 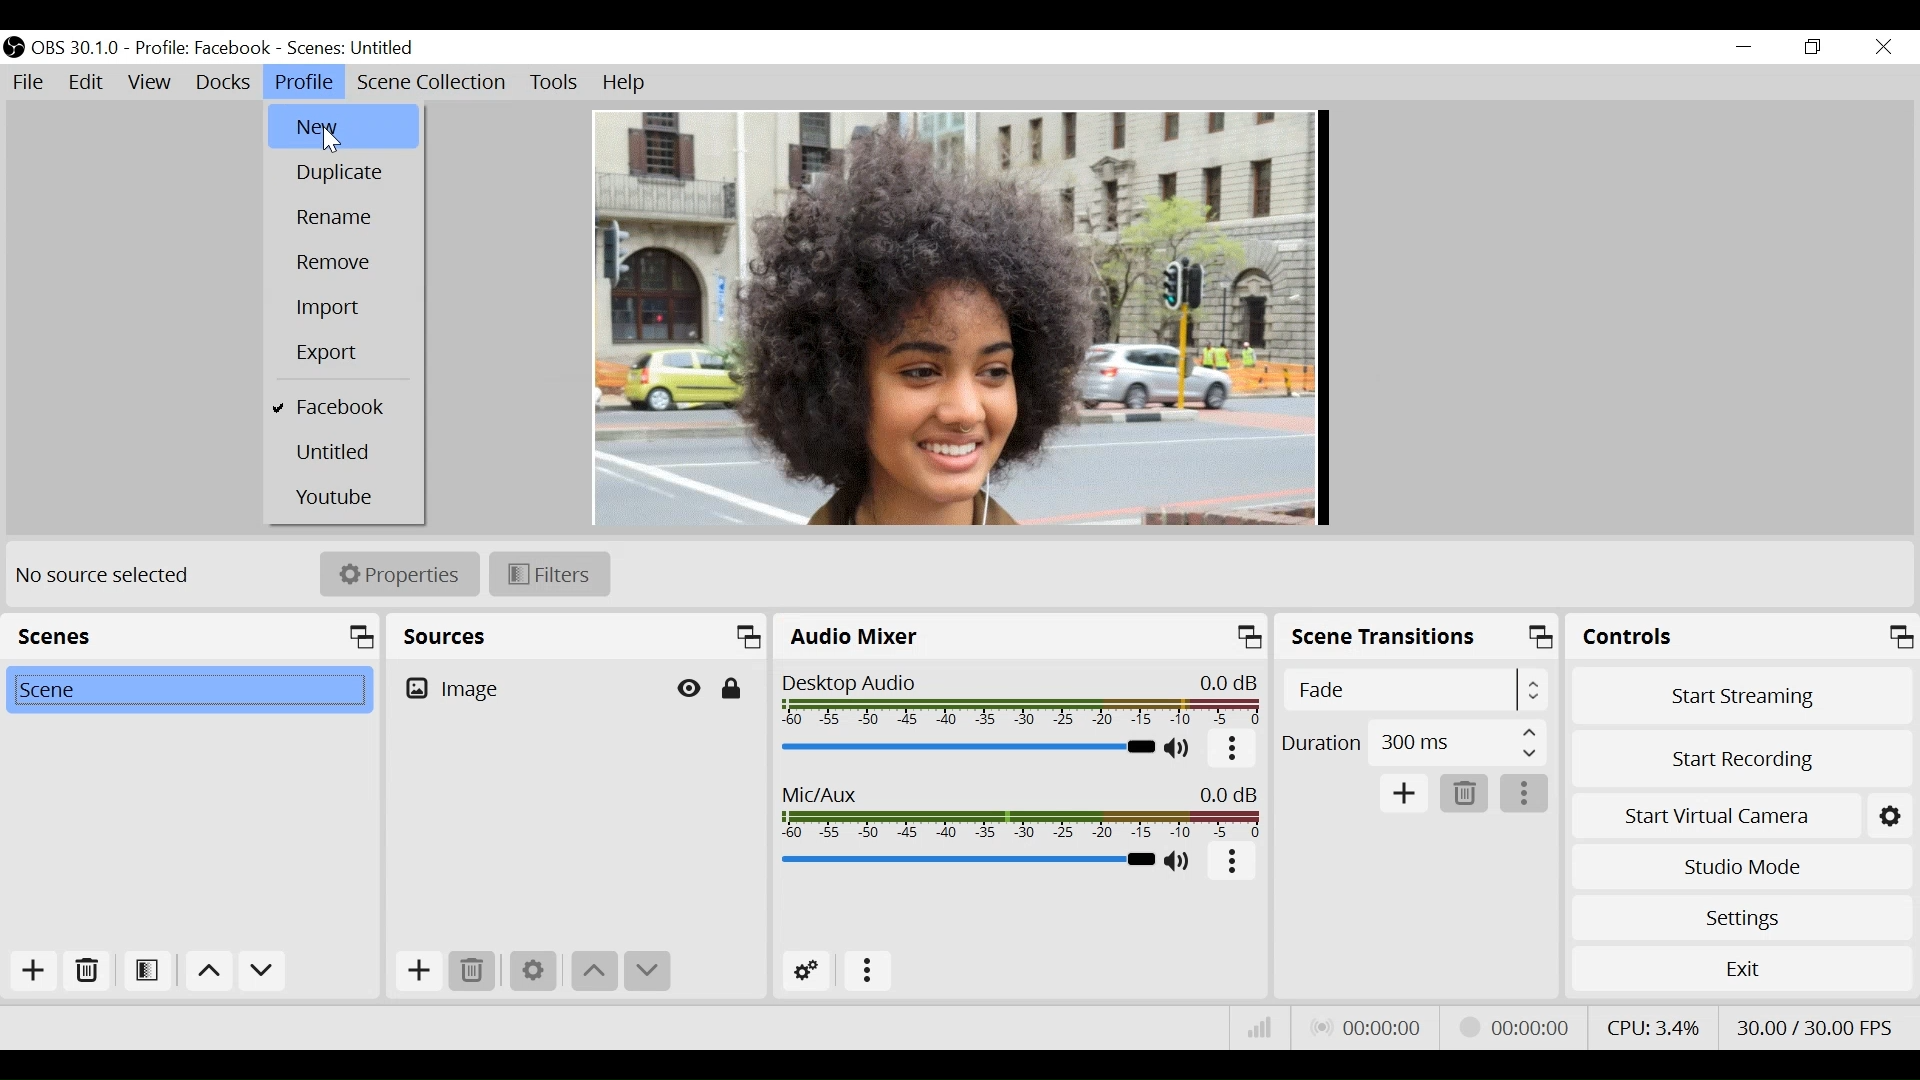 What do you see at coordinates (472, 971) in the screenshot?
I see `Delete` at bounding box center [472, 971].